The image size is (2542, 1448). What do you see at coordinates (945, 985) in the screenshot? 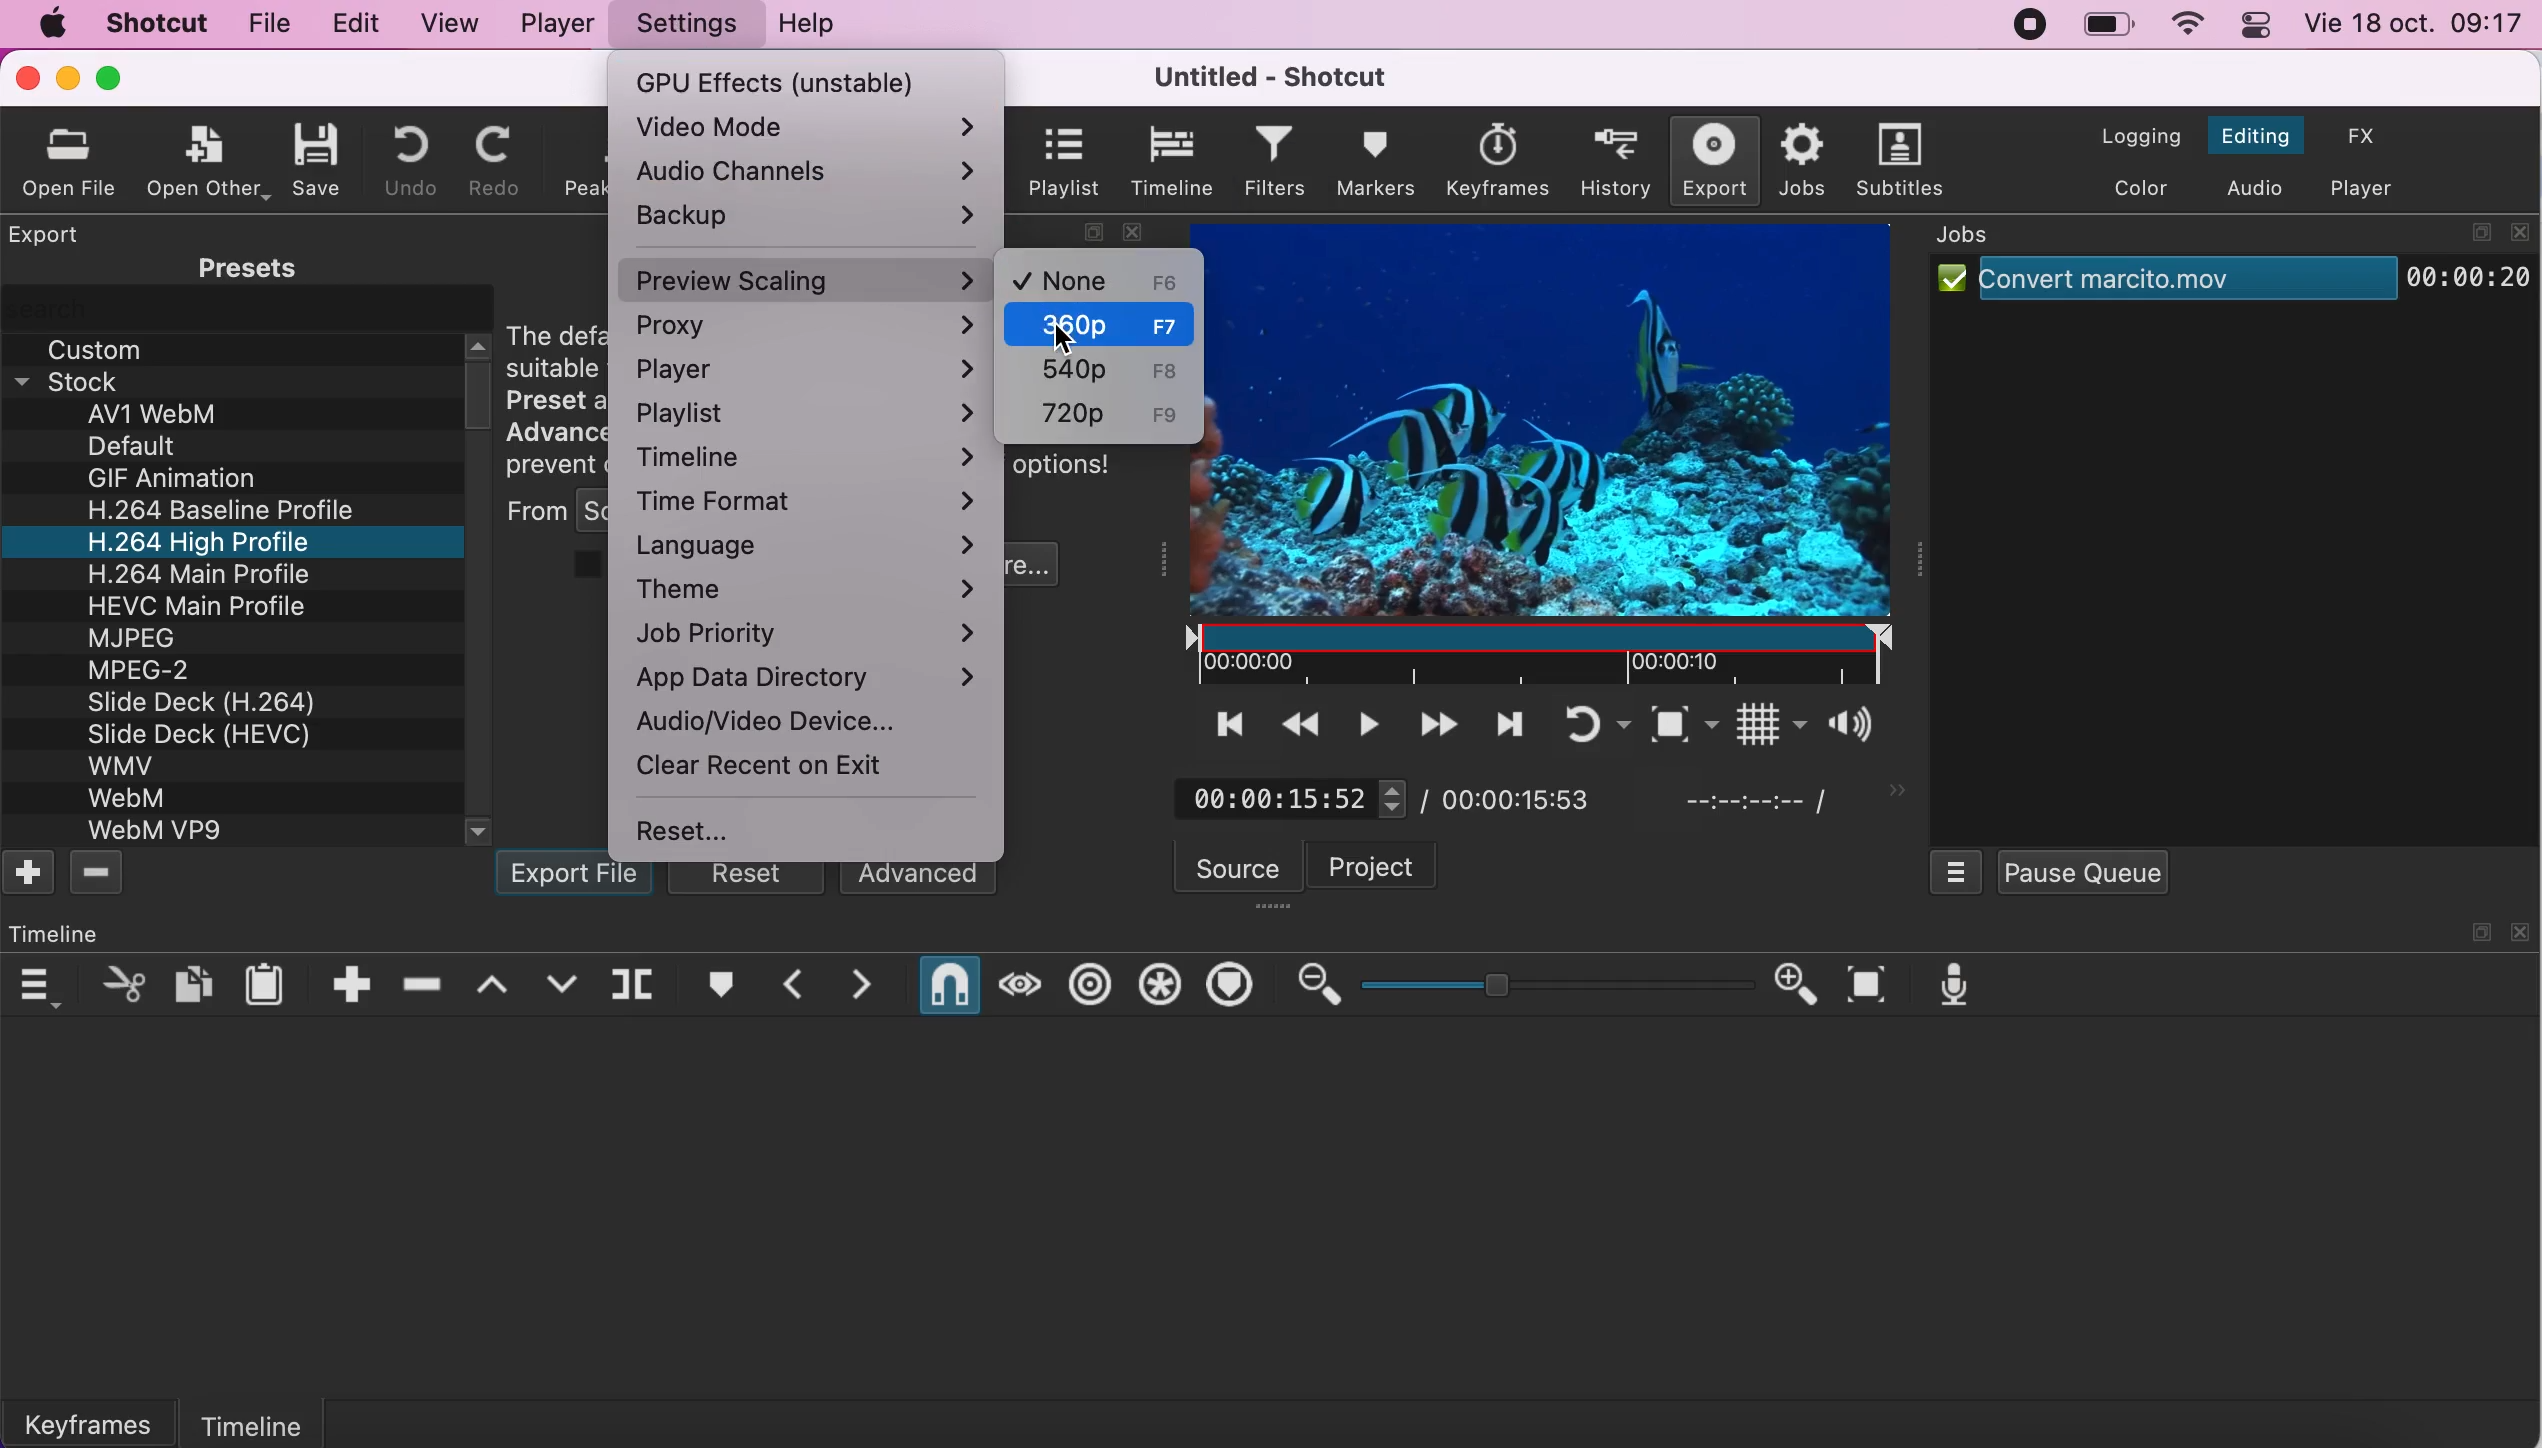
I see `snap` at bounding box center [945, 985].